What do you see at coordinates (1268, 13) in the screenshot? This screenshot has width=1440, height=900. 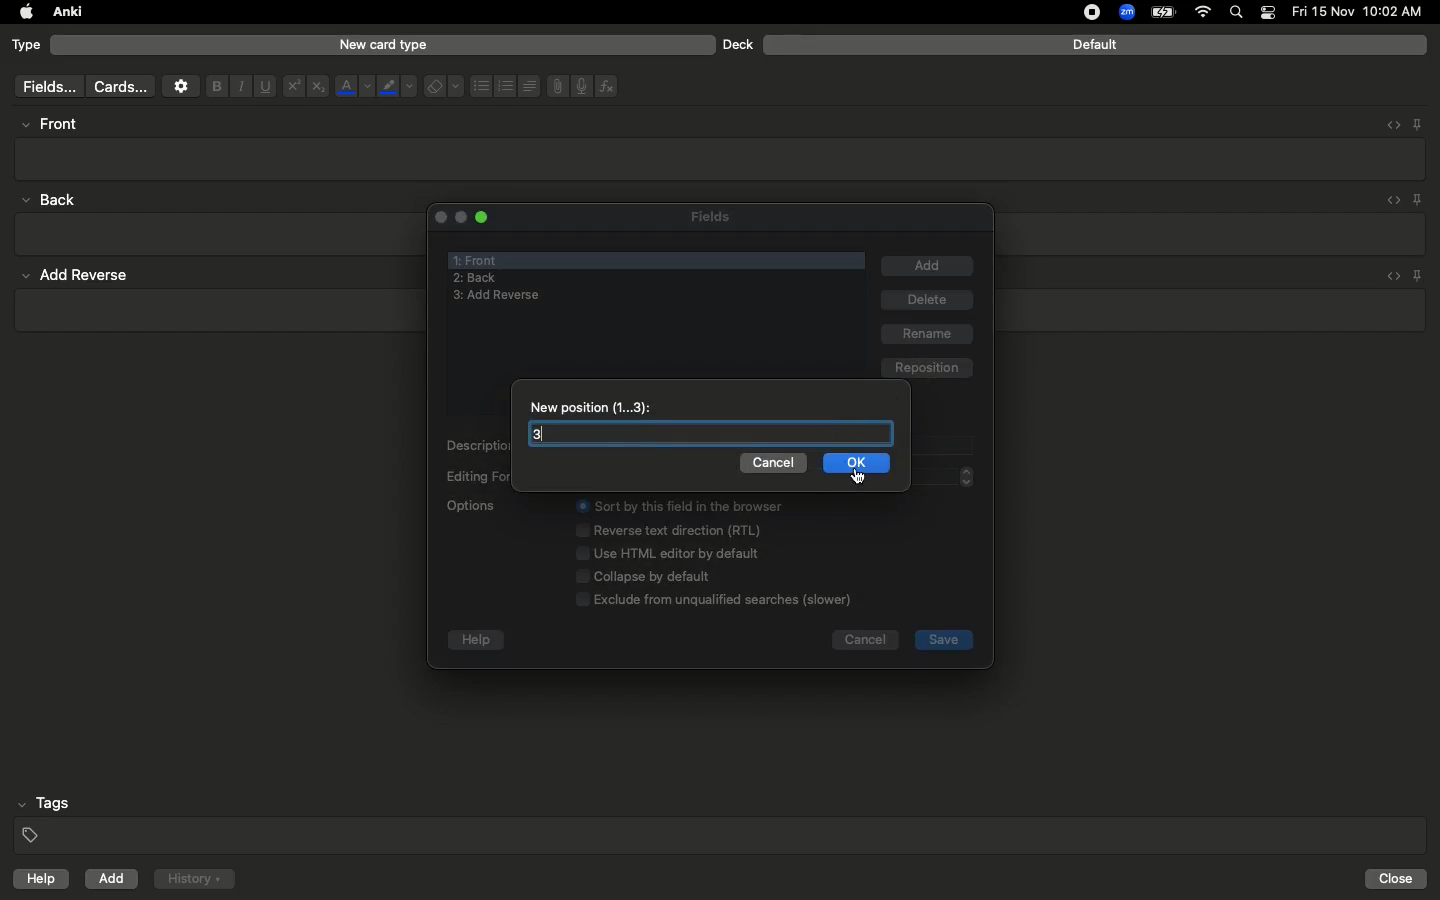 I see `Notification bar` at bounding box center [1268, 13].